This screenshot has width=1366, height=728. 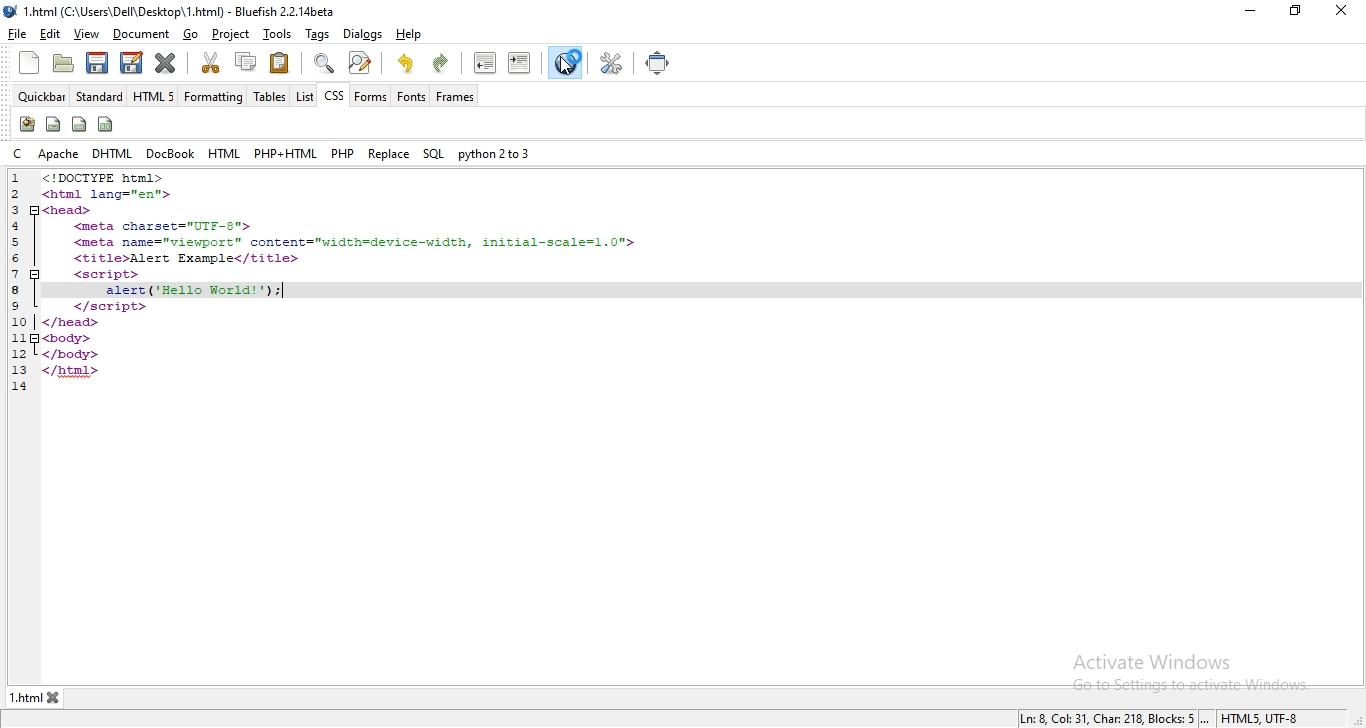 What do you see at coordinates (279, 64) in the screenshot?
I see `paste` at bounding box center [279, 64].